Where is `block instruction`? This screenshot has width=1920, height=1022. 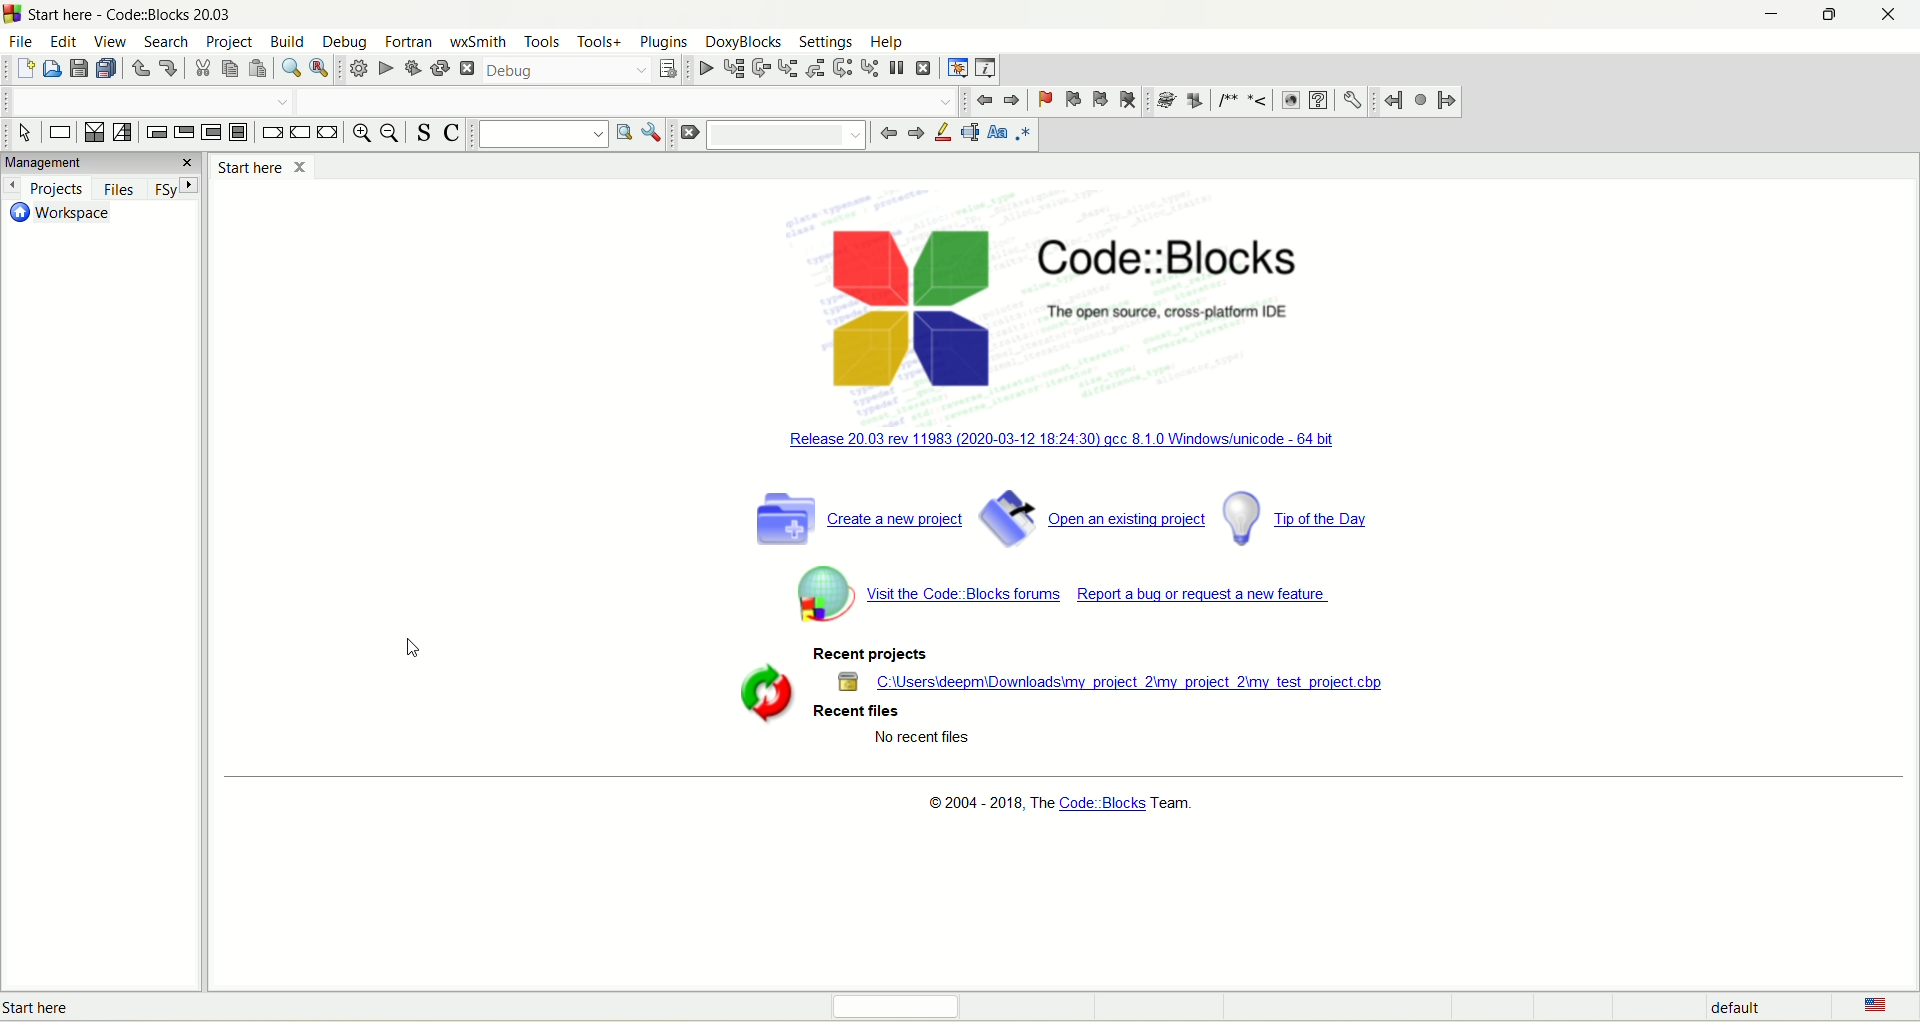 block instruction is located at coordinates (238, 132).